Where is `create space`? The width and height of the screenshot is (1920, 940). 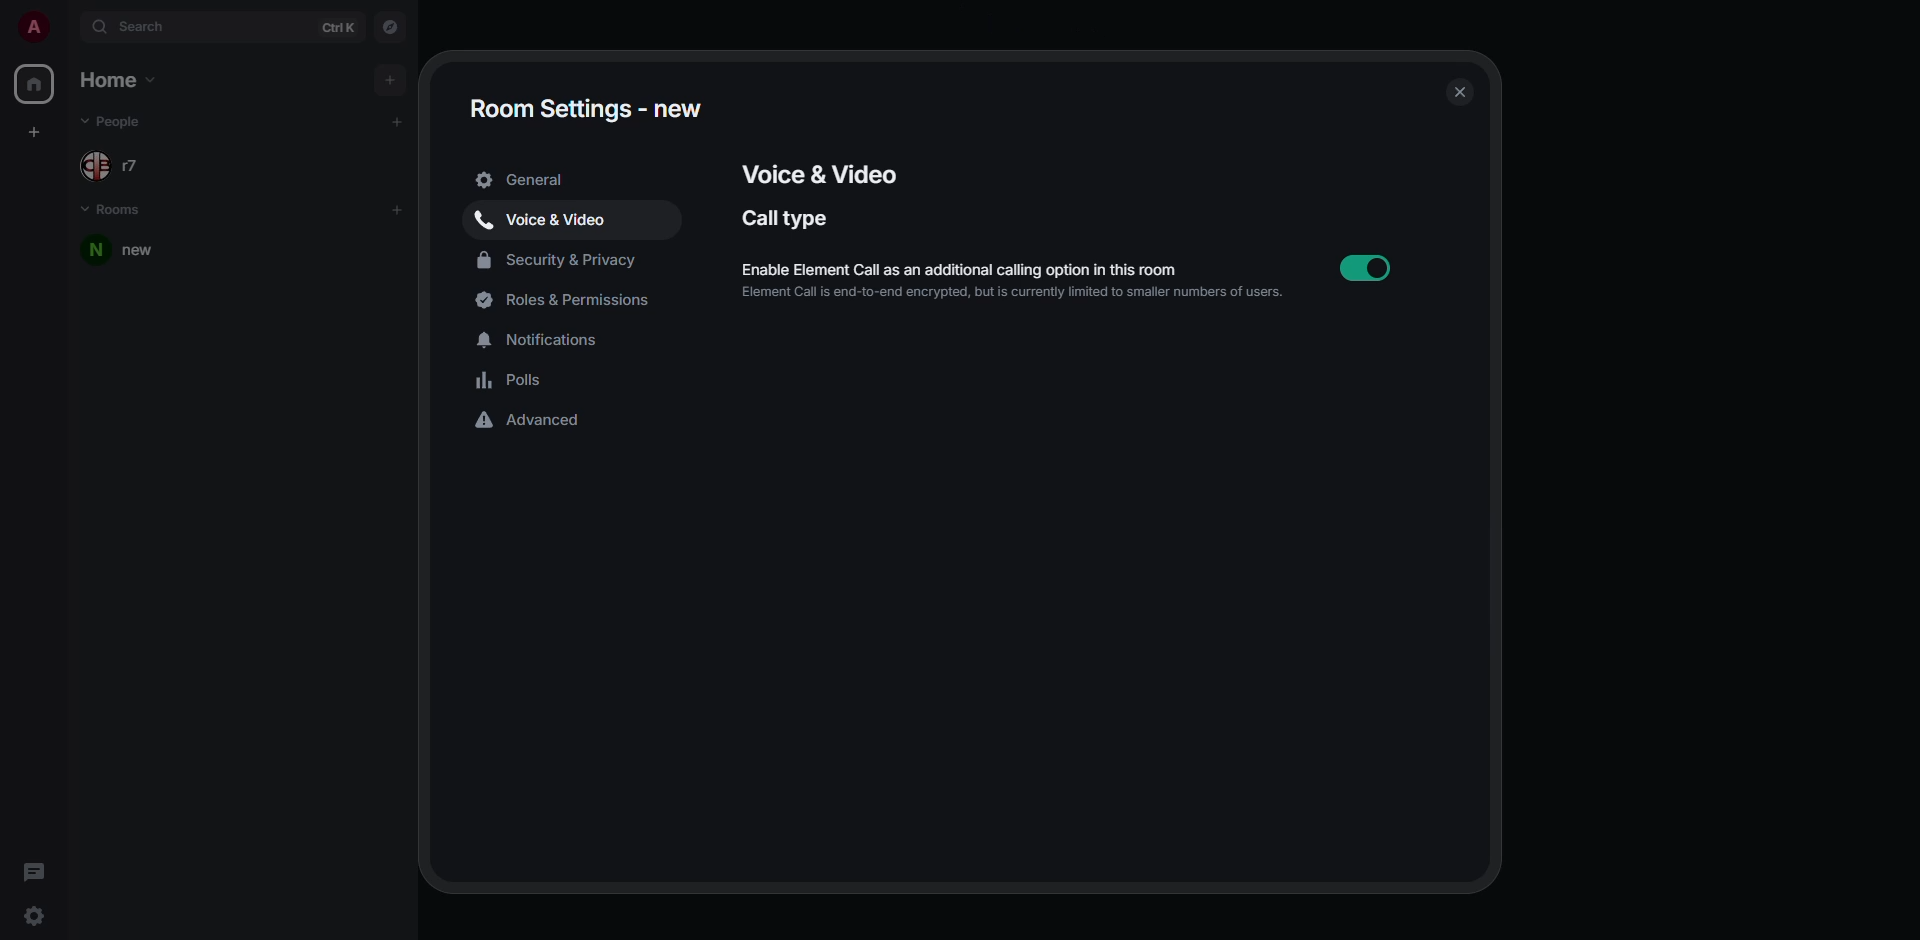 create space is located at coordinates (34, 131).